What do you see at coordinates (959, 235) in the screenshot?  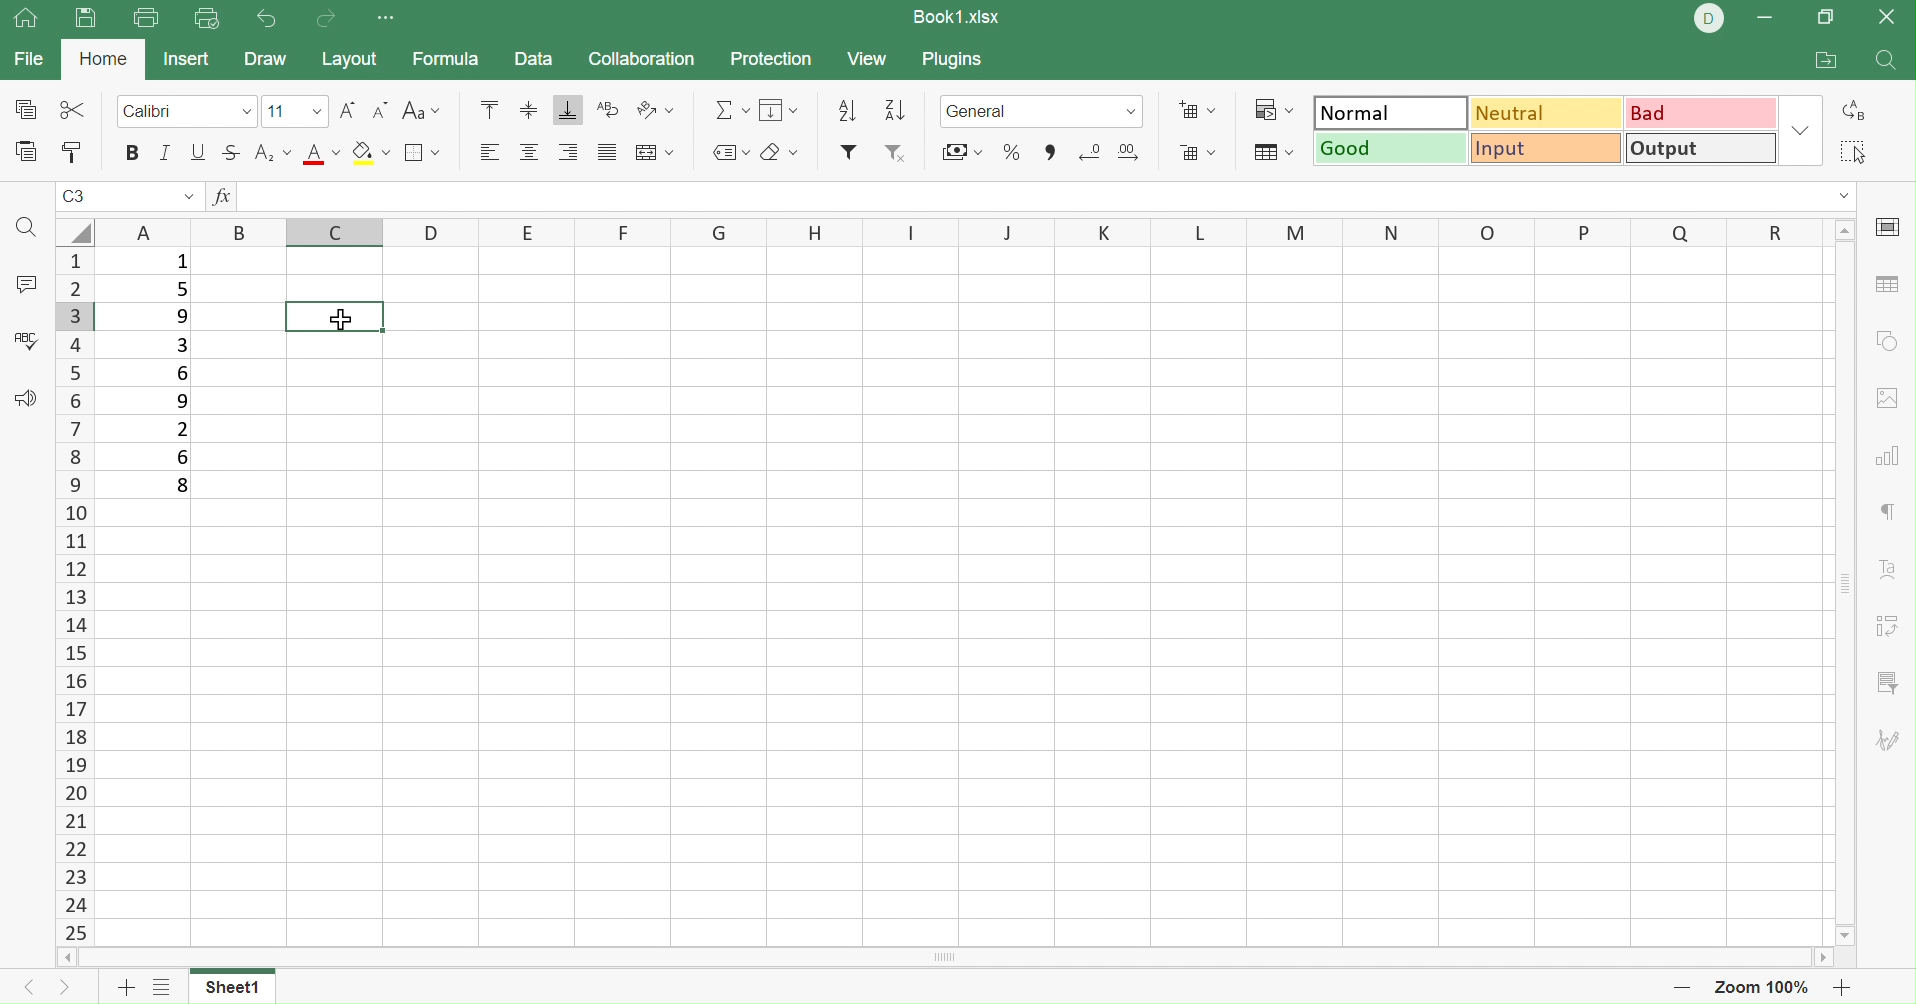 I see `Column names` at bounding box center [959, 235].